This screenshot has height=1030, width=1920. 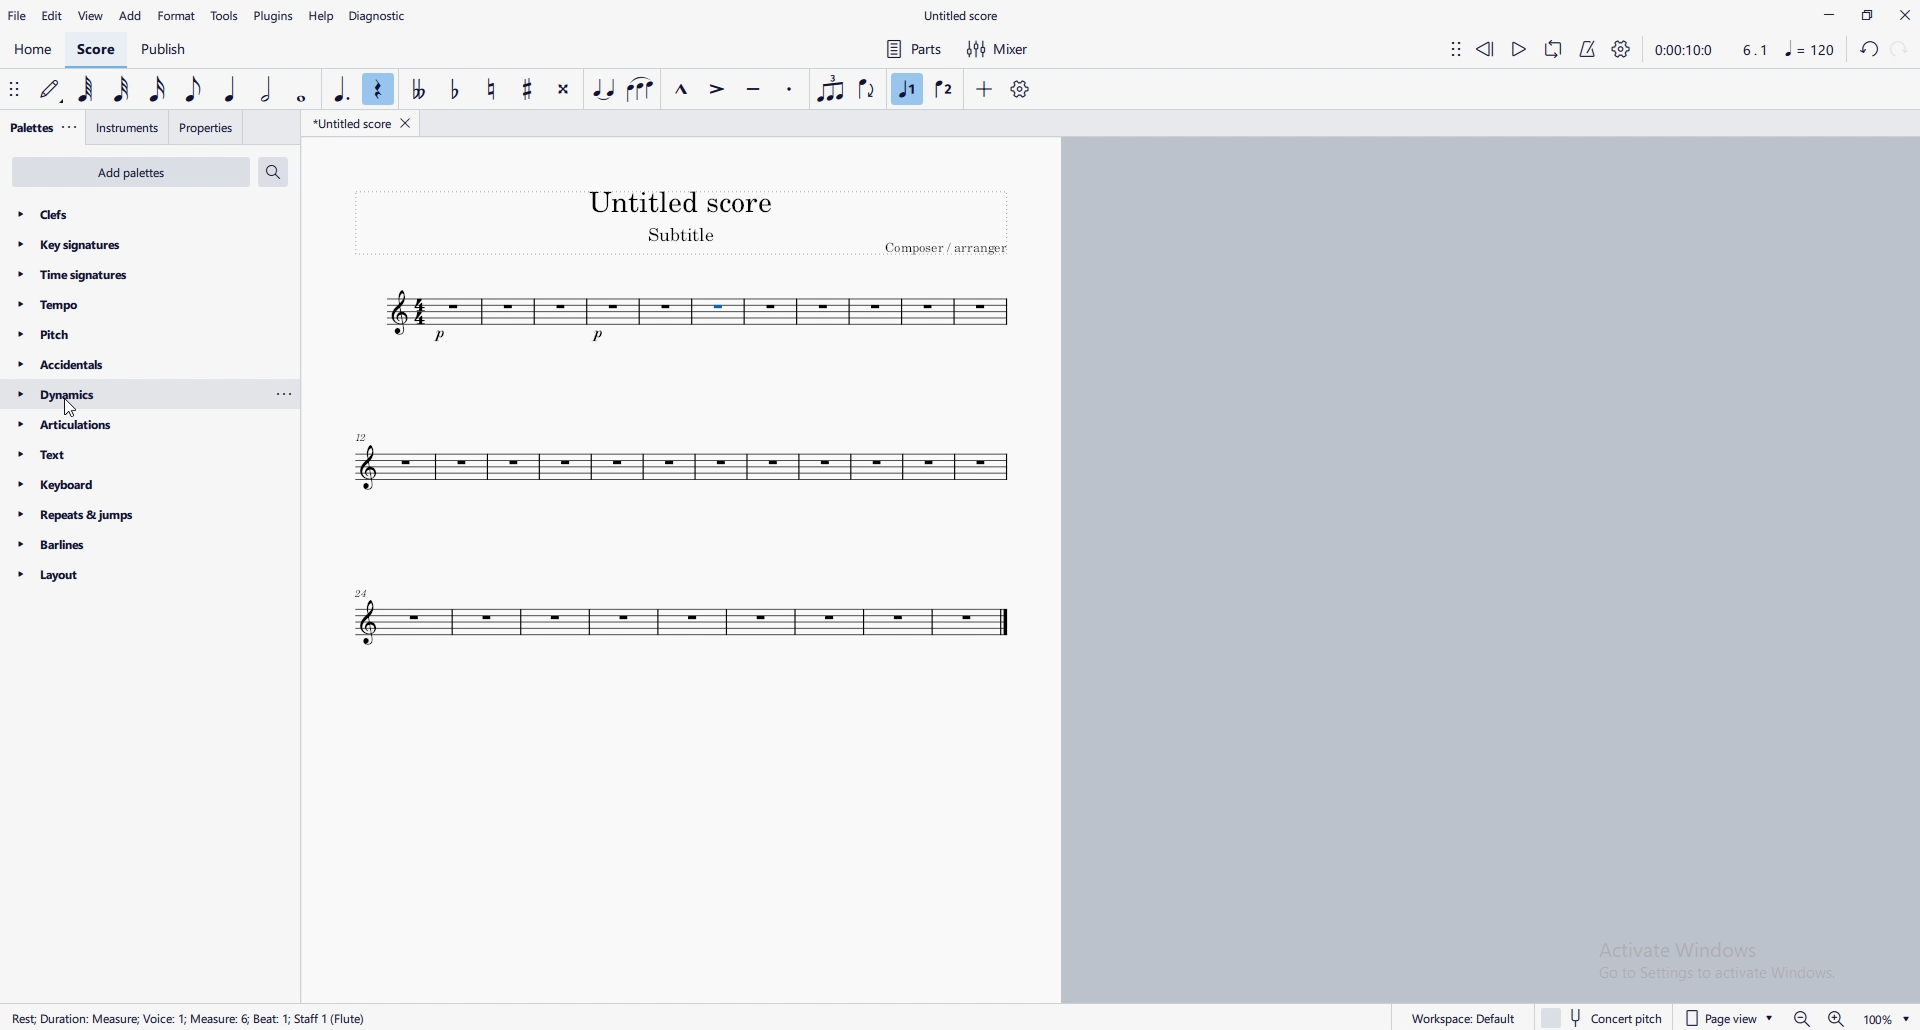 What do you see at coordinates (832, 89) in the screenshot?
I see `tuplet` at bounding box center [832, 89].